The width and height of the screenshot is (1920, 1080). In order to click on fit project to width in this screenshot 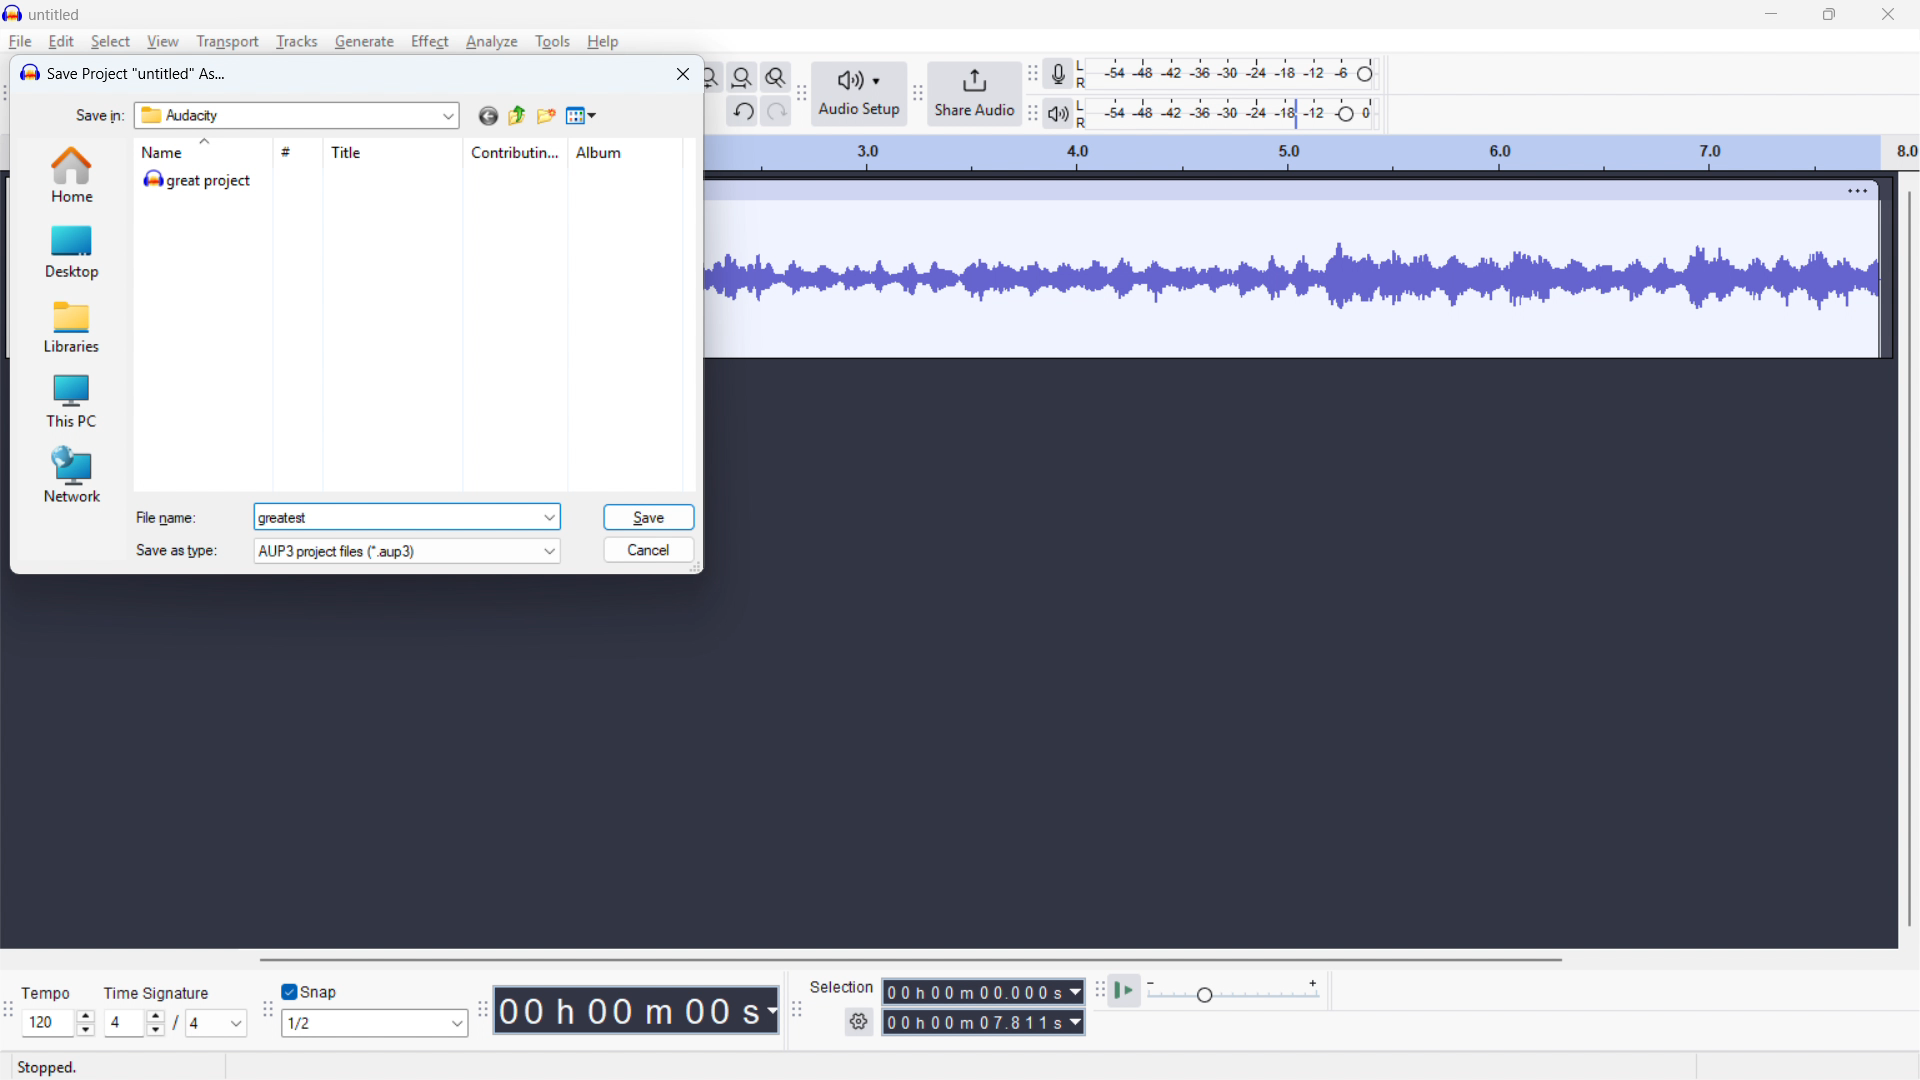, I will do `click(742, 78)`.